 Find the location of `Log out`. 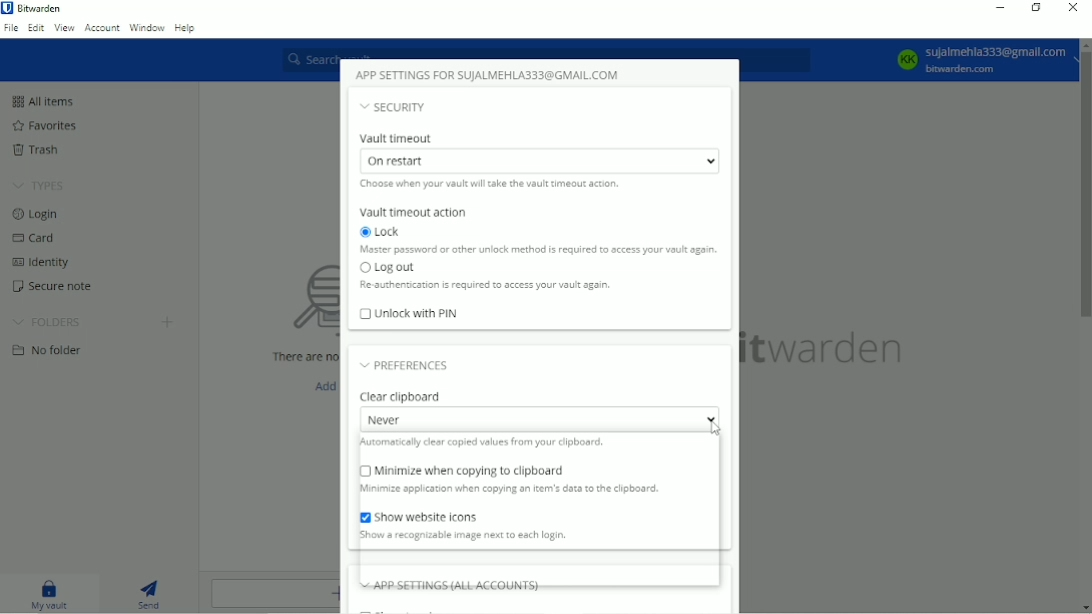

Log out is located at coordinates (486, 276).